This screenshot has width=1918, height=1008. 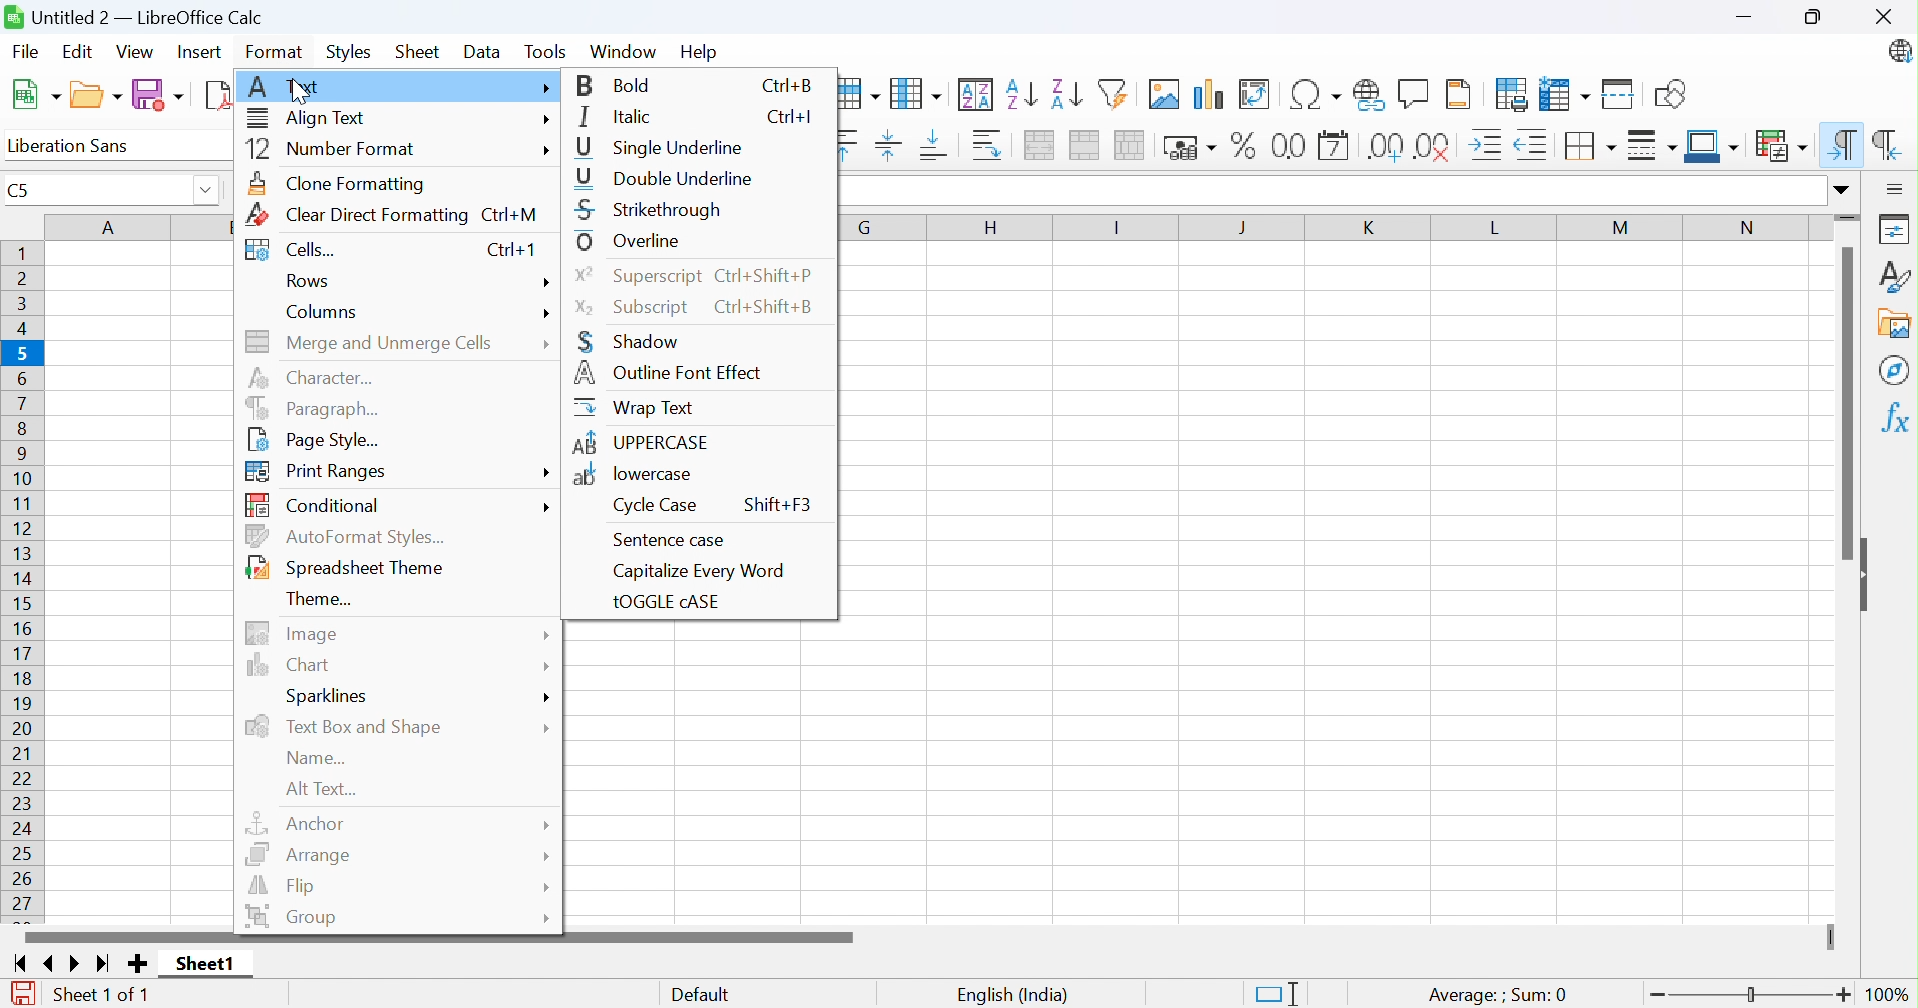 What do you see at coordinates (1415, 92) in the screenshot?
I see `Insert comment` at bounding box center [1415, 92].